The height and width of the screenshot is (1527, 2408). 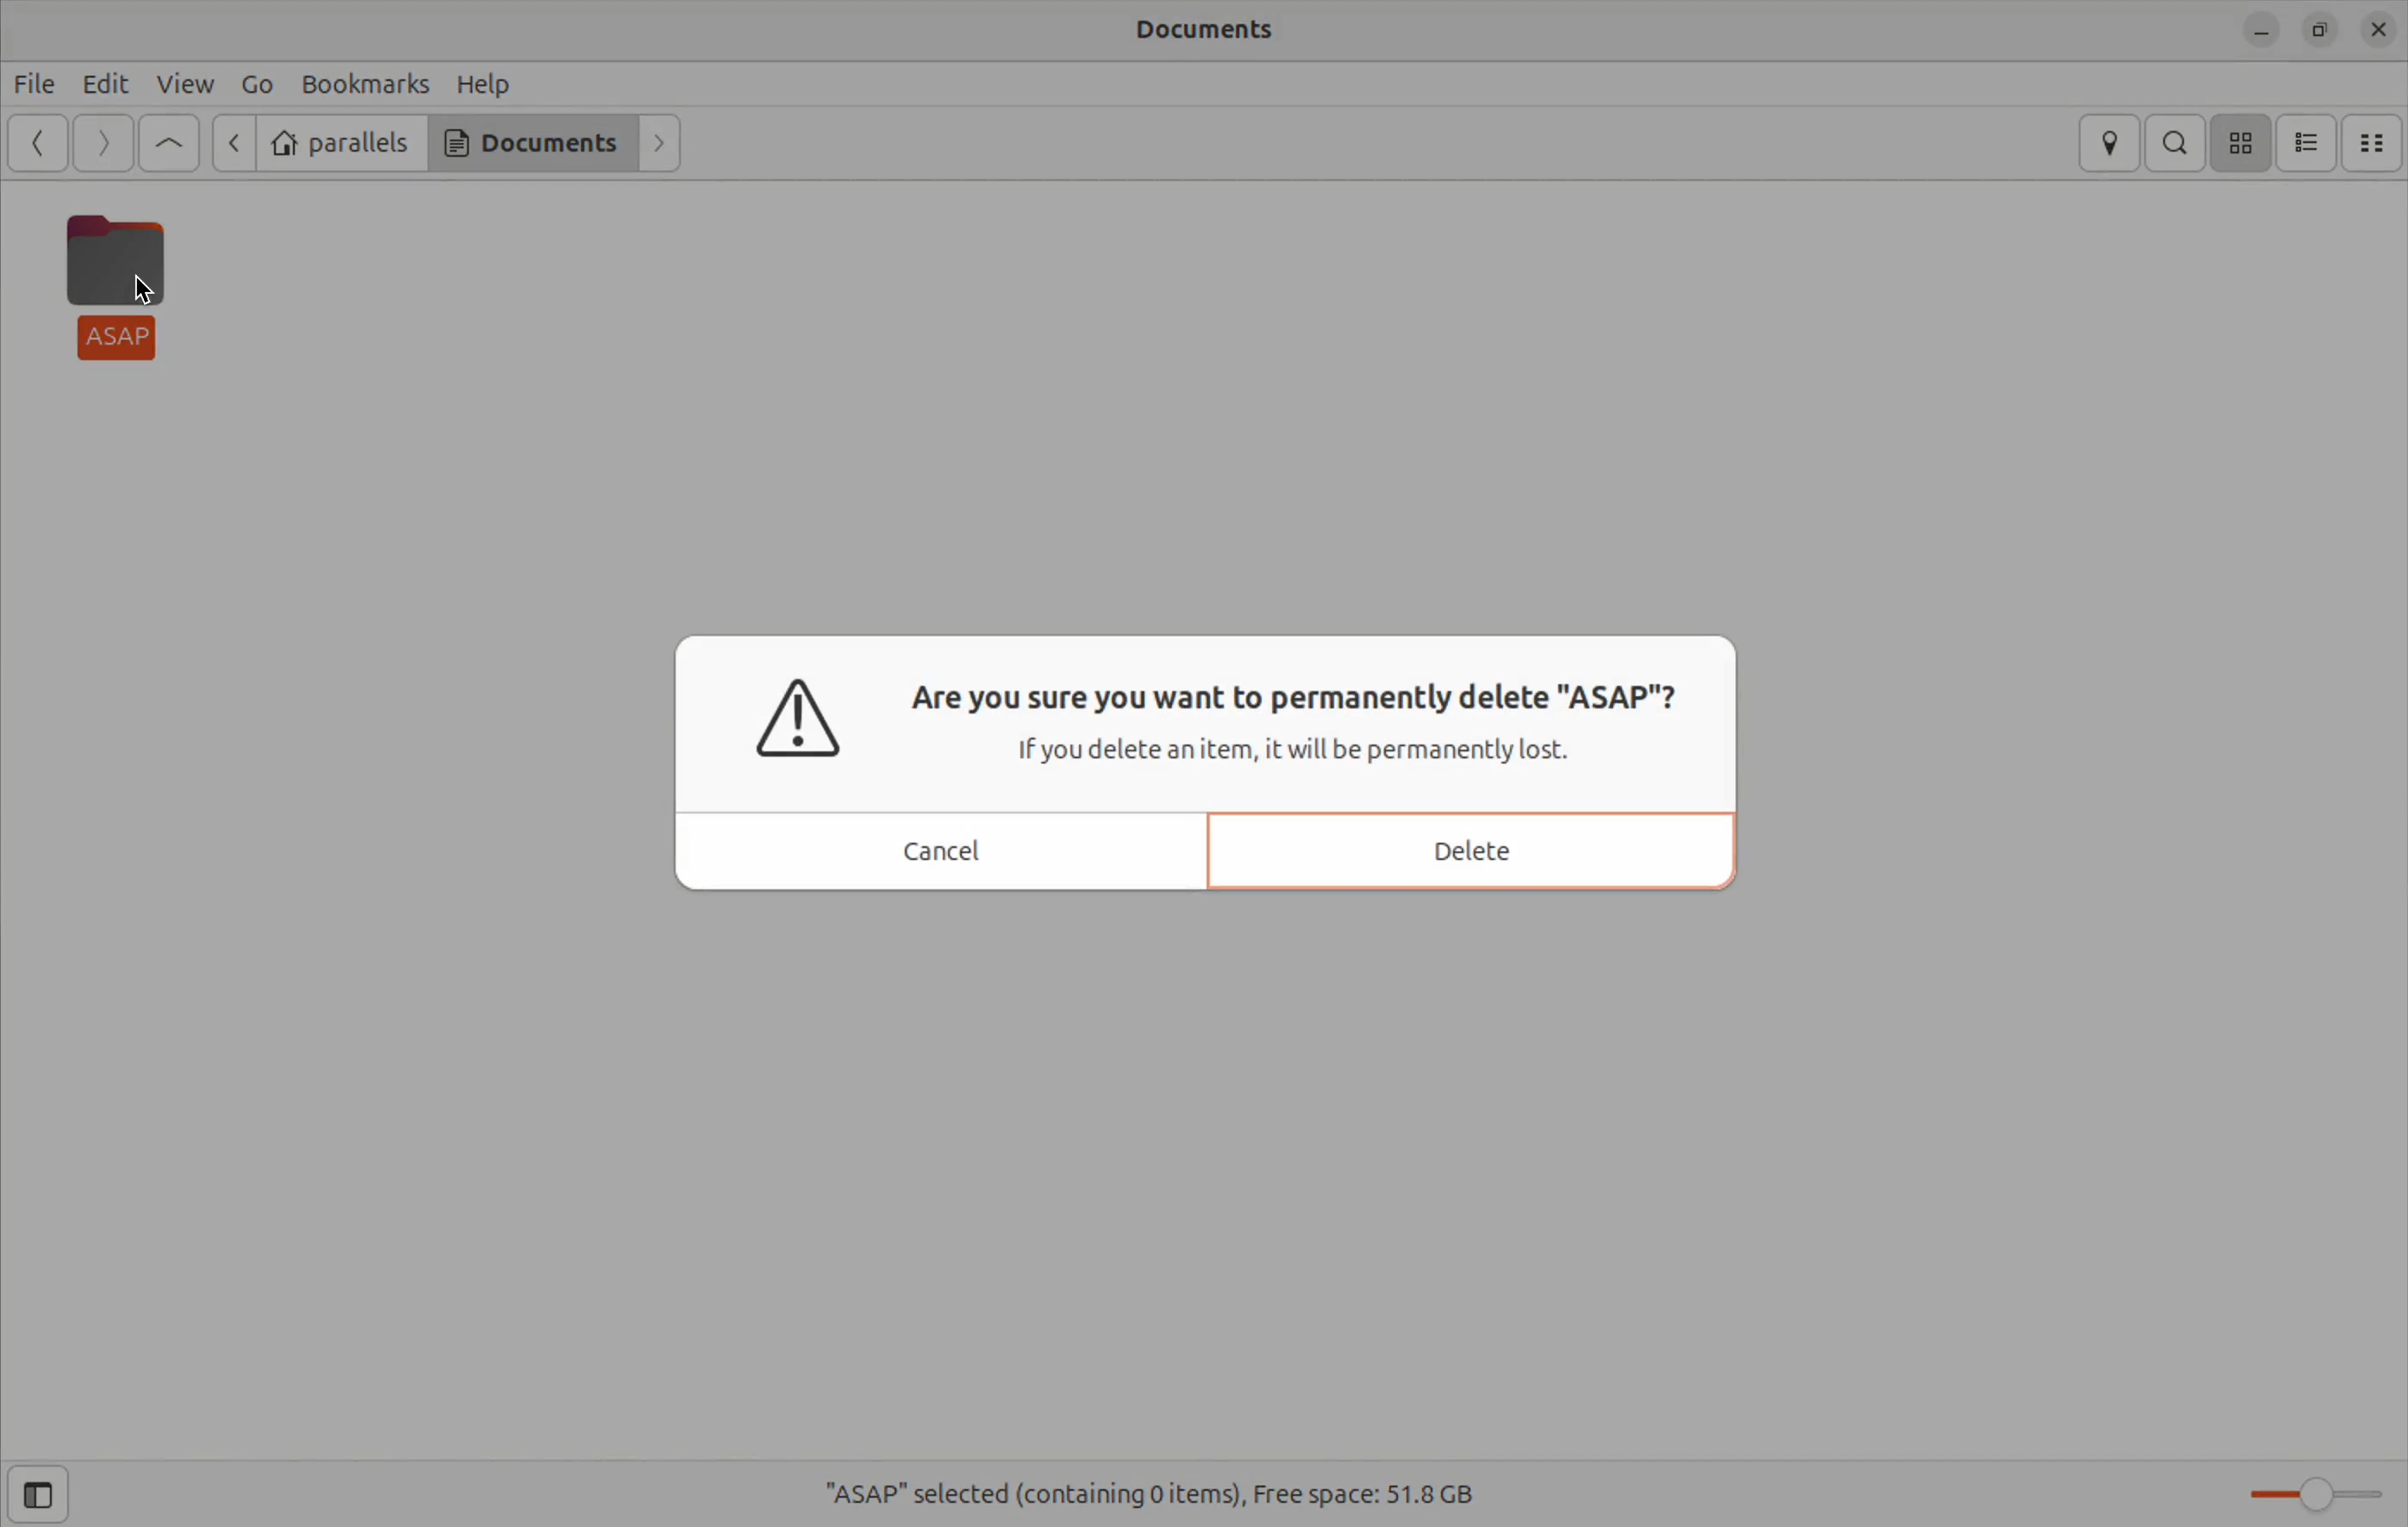 What do you see at coordinates (493, 83) in the screenshot?
I see `Help` at bounding box center [493, 83].